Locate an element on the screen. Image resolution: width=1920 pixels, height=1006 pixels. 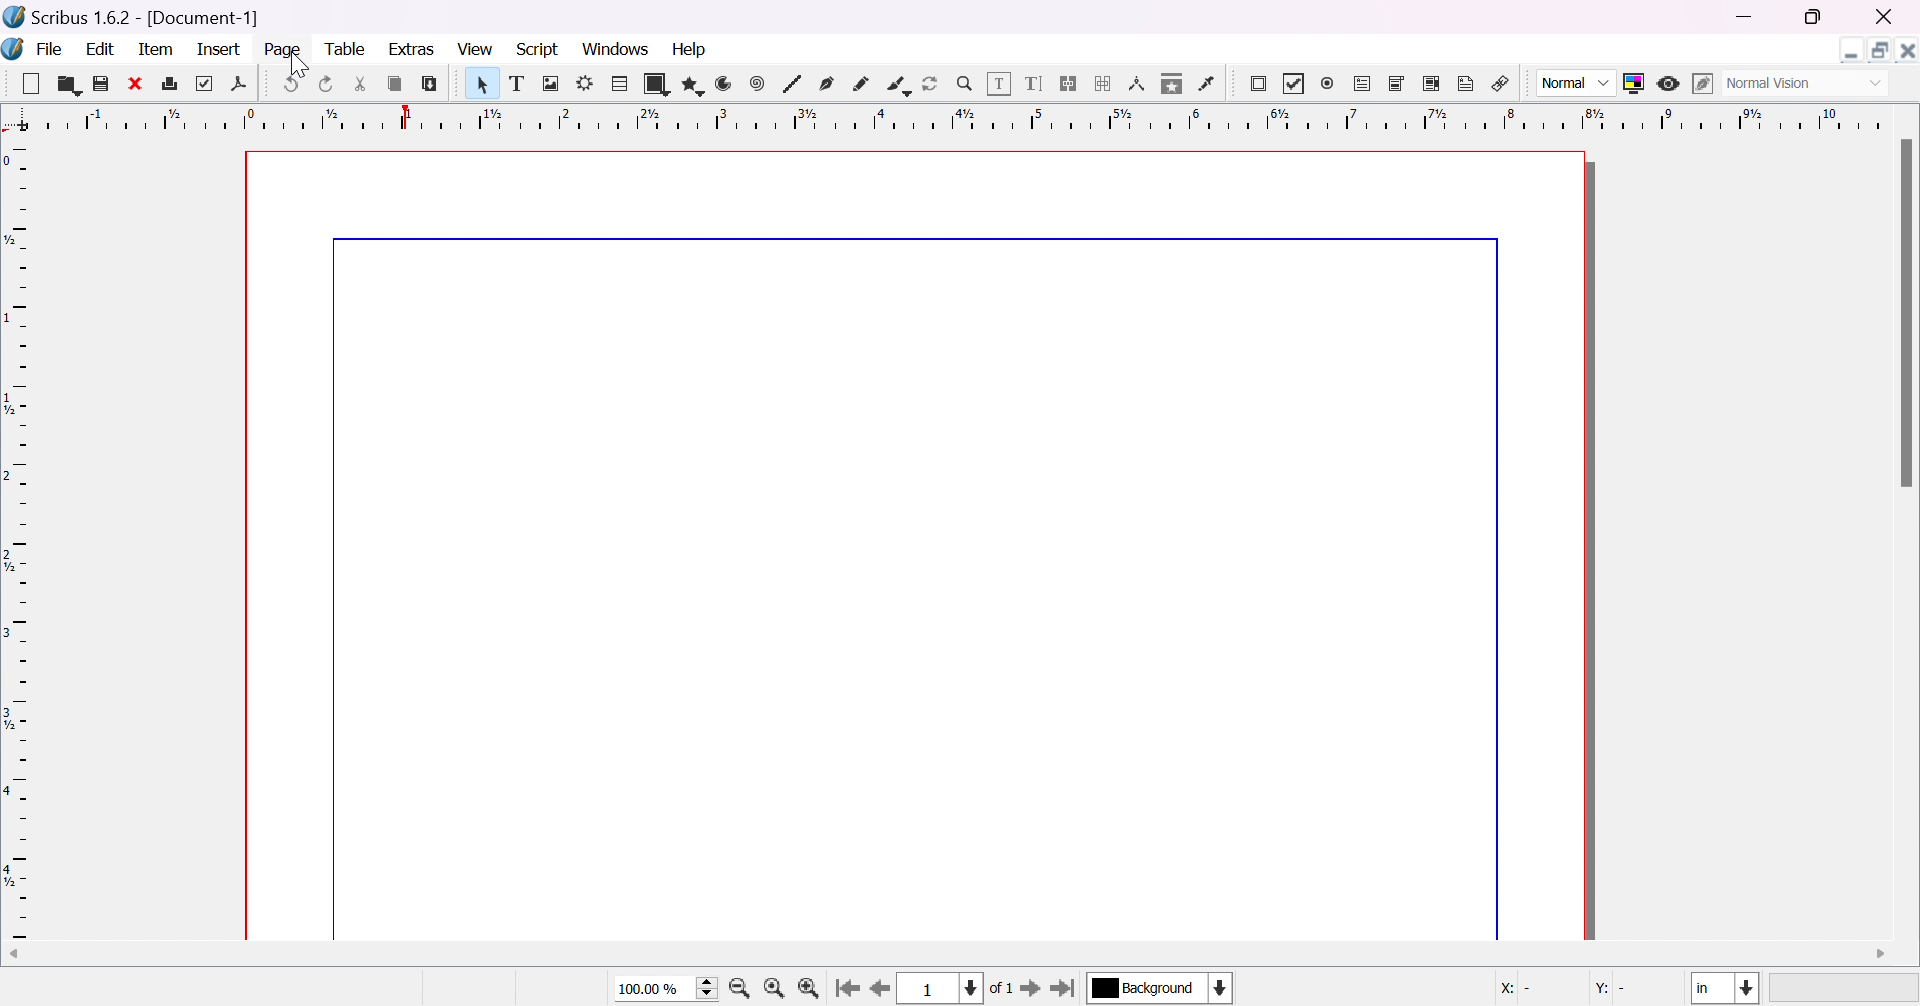
edit in preview mode is located at coordinates (1703, 83).